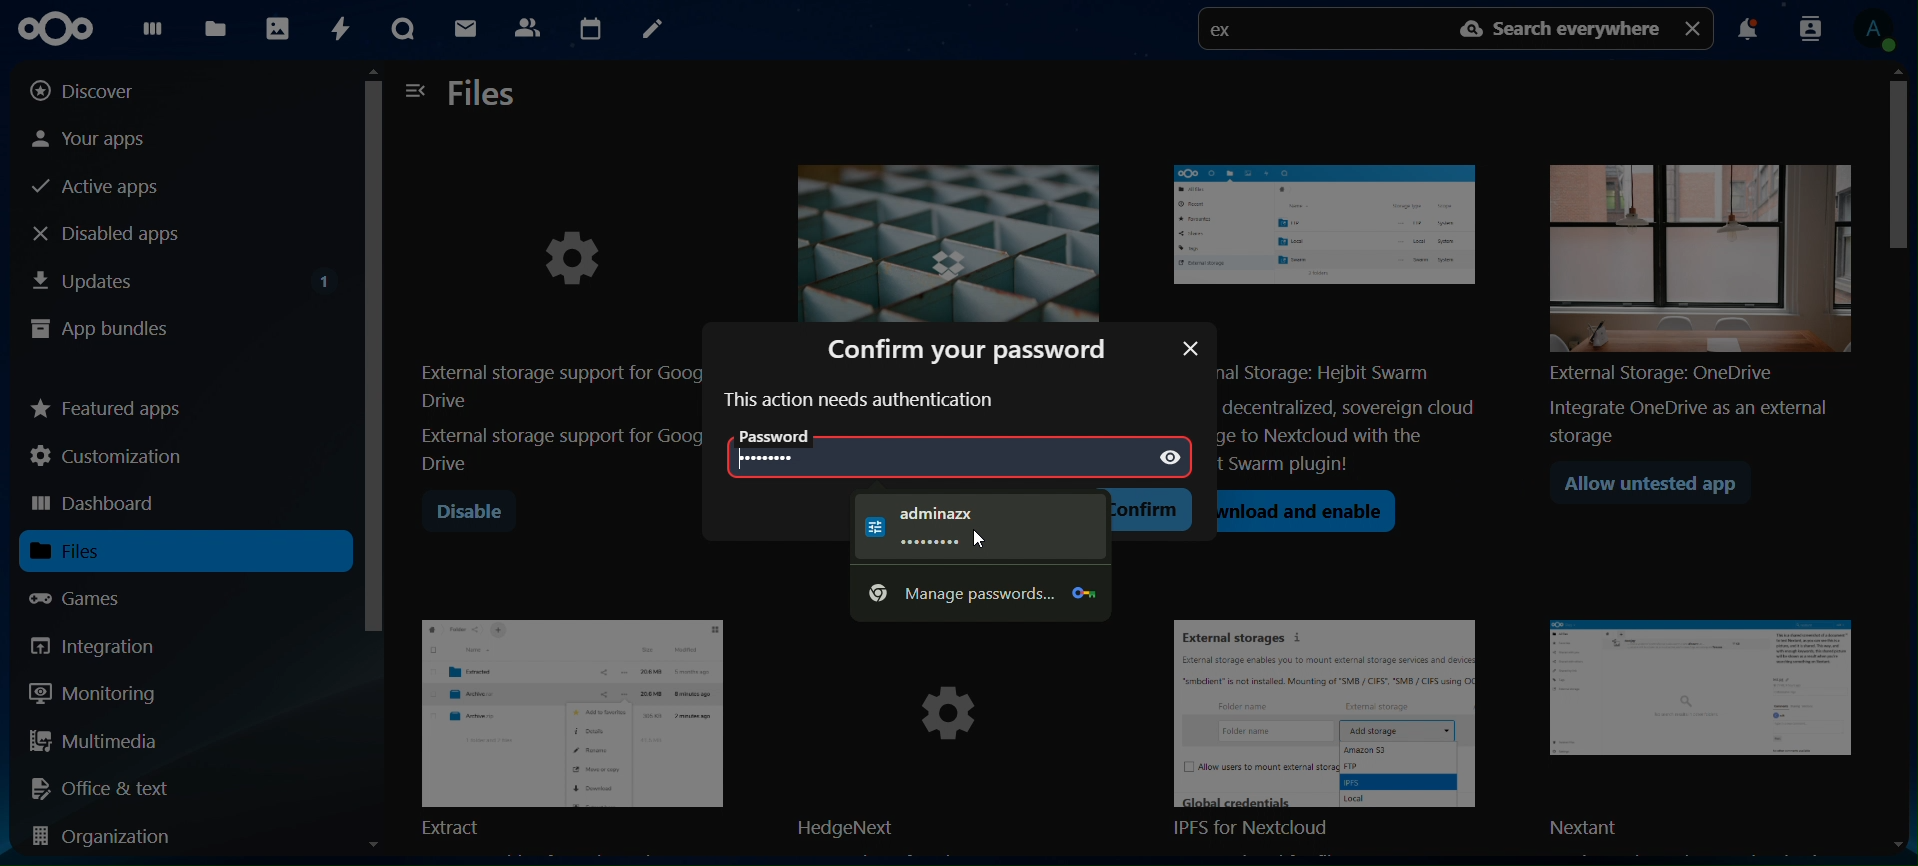 This screenshot has height=866, width=1918. Describe the element at coordinates (1563, 29) in the screenshot. I see `search everywhere` at that location.